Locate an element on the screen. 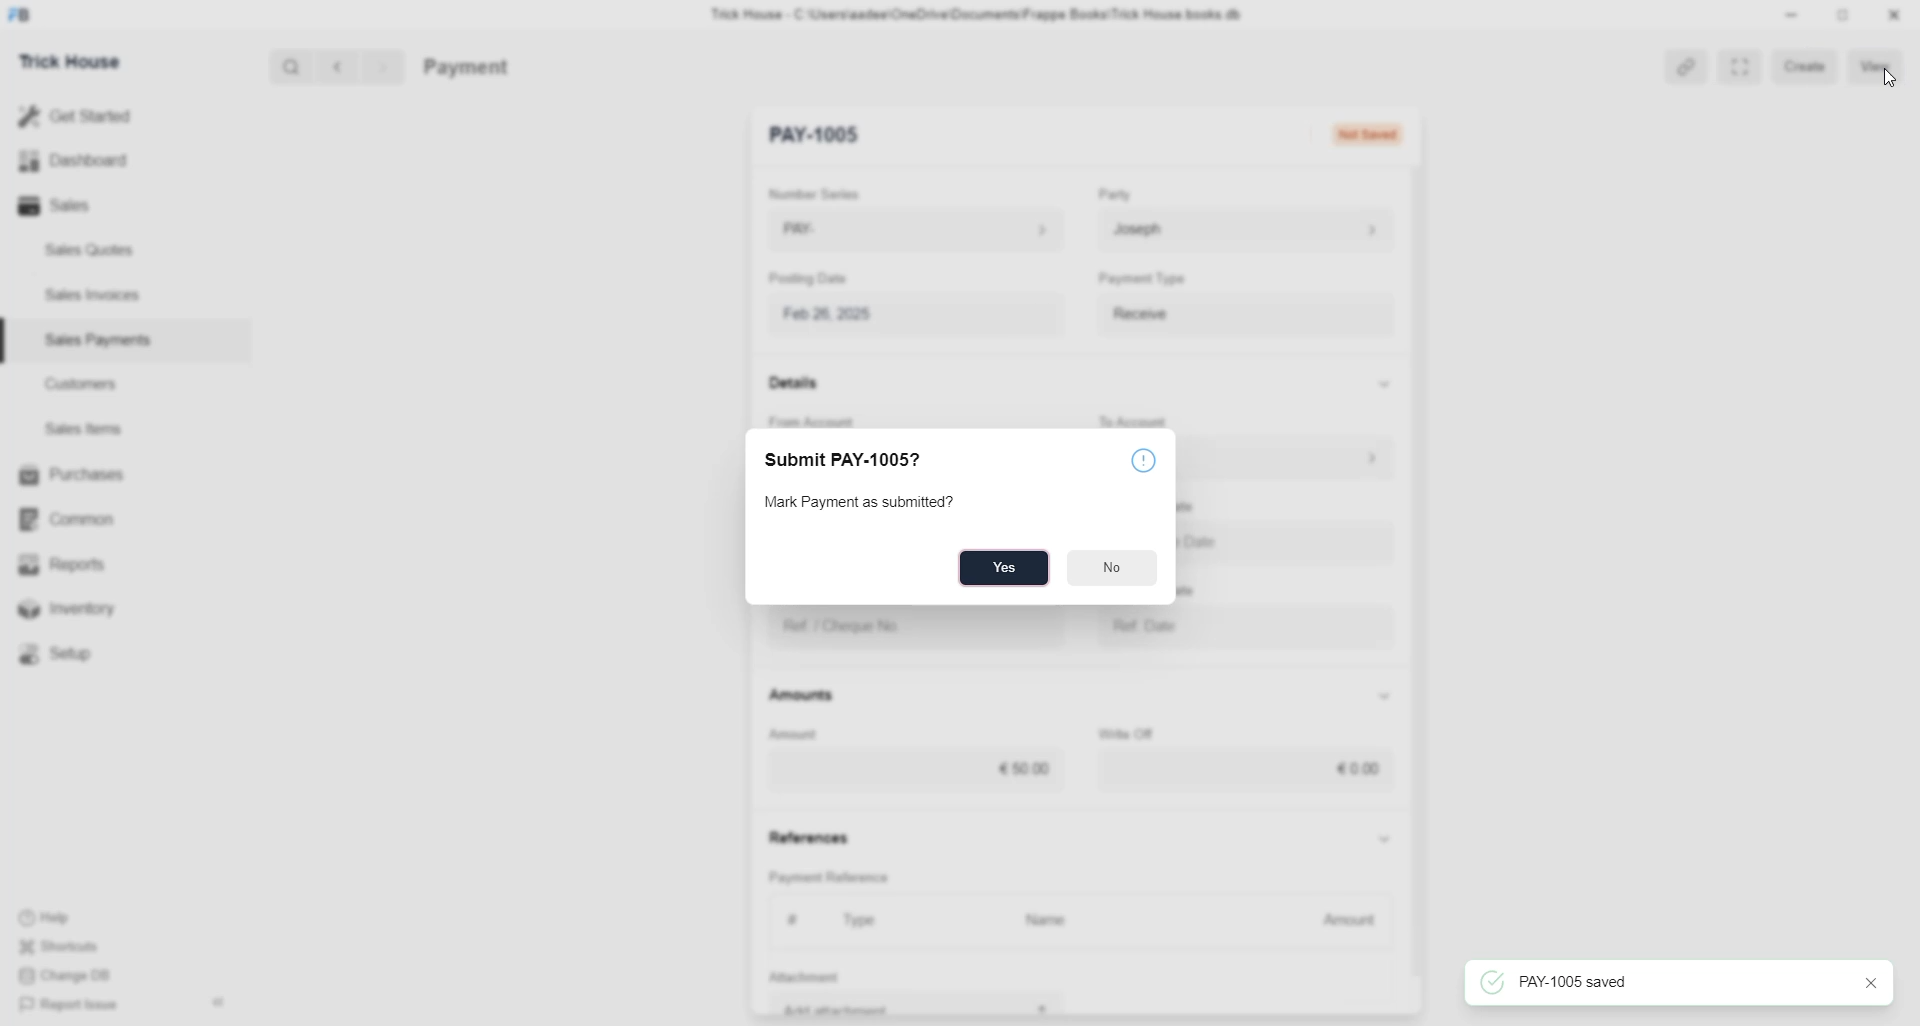 This screenshot has width=1920, height=1026. Reports is located at coordinates (75, 563).